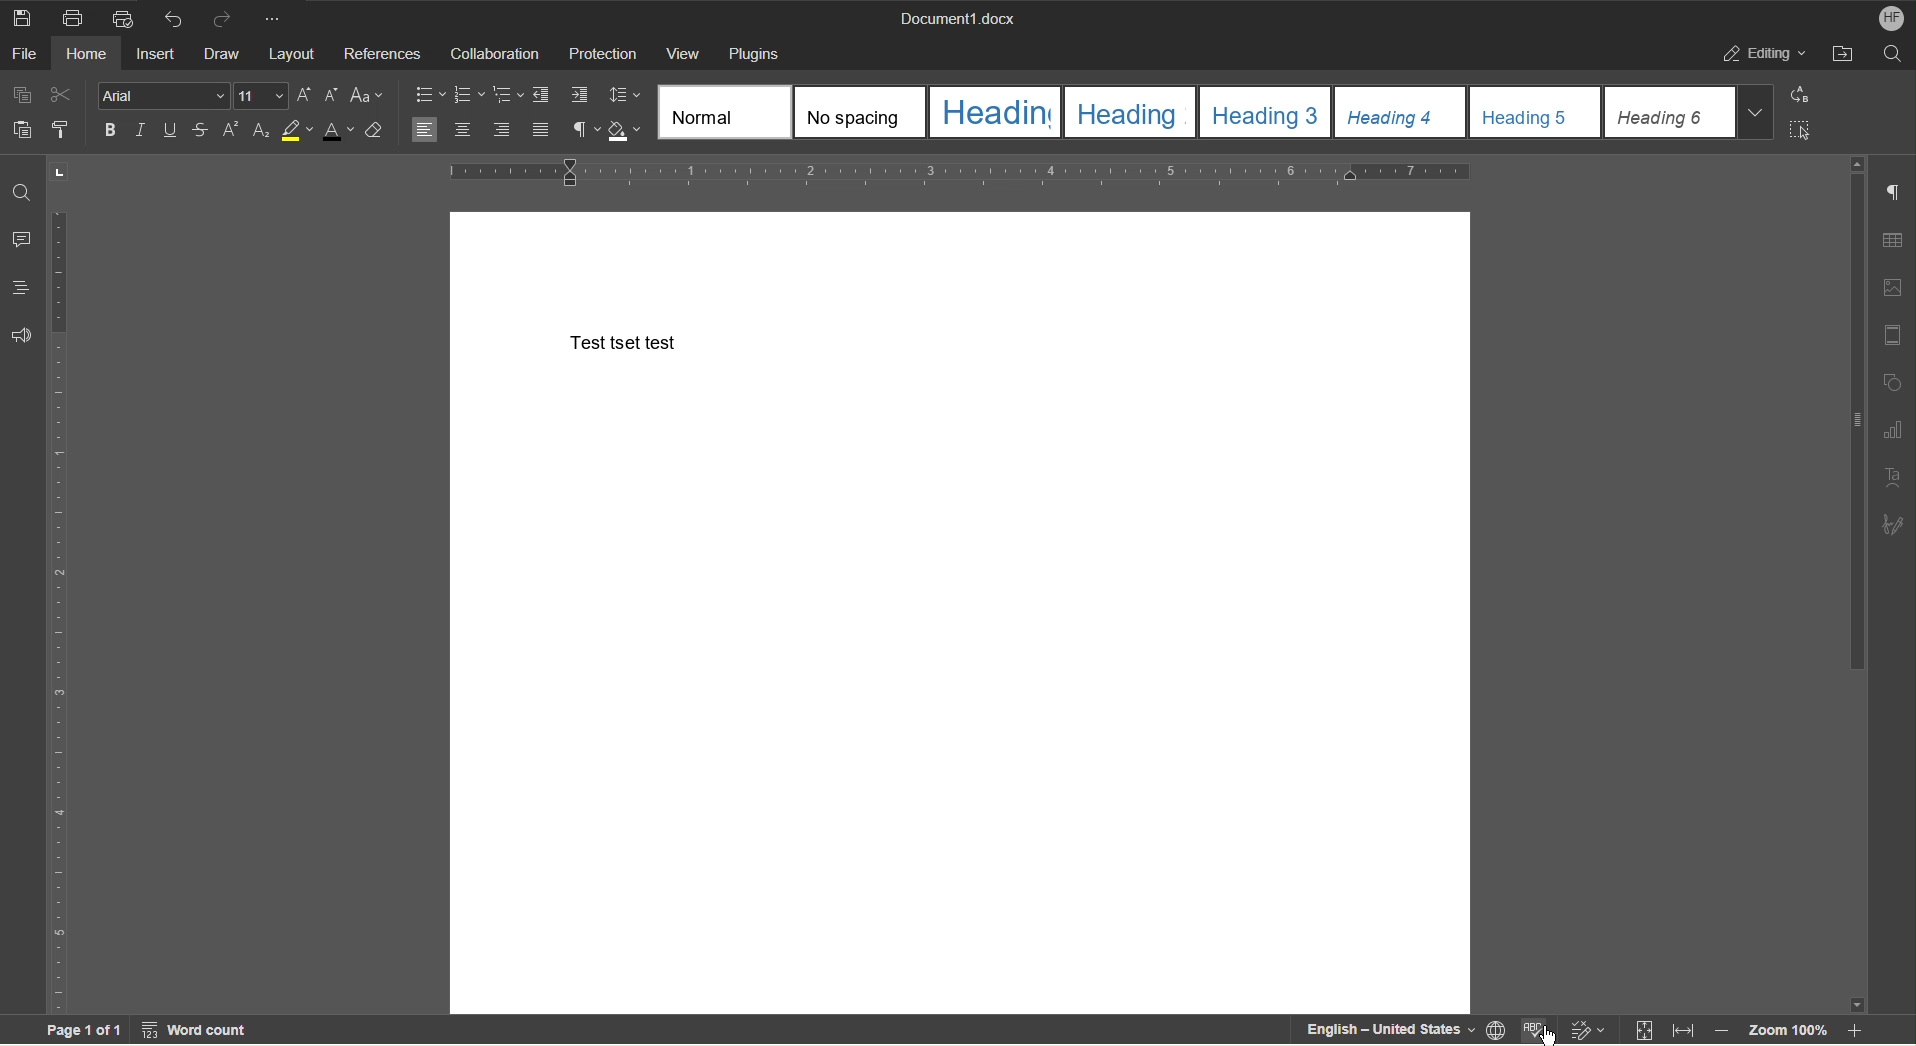 This screenshot has width=1916, height=1046. Describe the element at coordinates (203, 131) in the screenshot. I see `Strikethrough` at that location.